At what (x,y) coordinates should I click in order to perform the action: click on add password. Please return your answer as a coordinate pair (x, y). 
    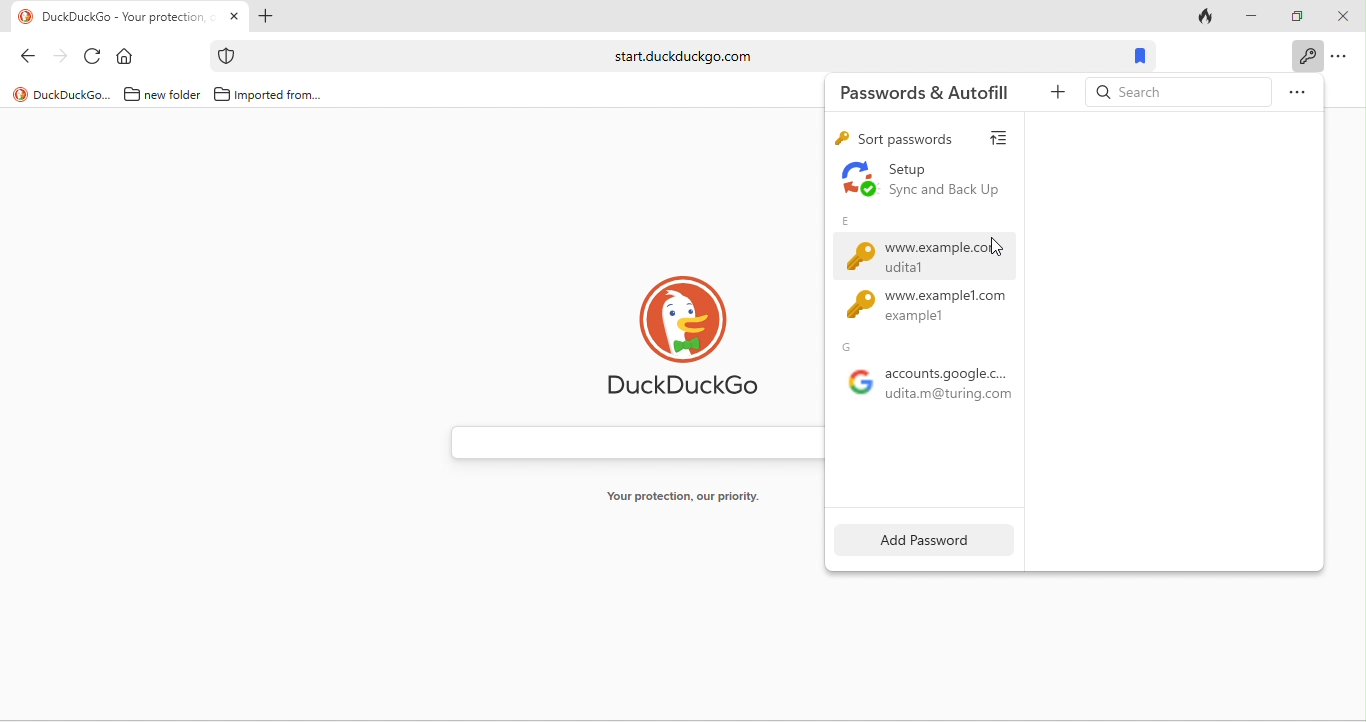
    Looking at the image, I should click on (917, 541).